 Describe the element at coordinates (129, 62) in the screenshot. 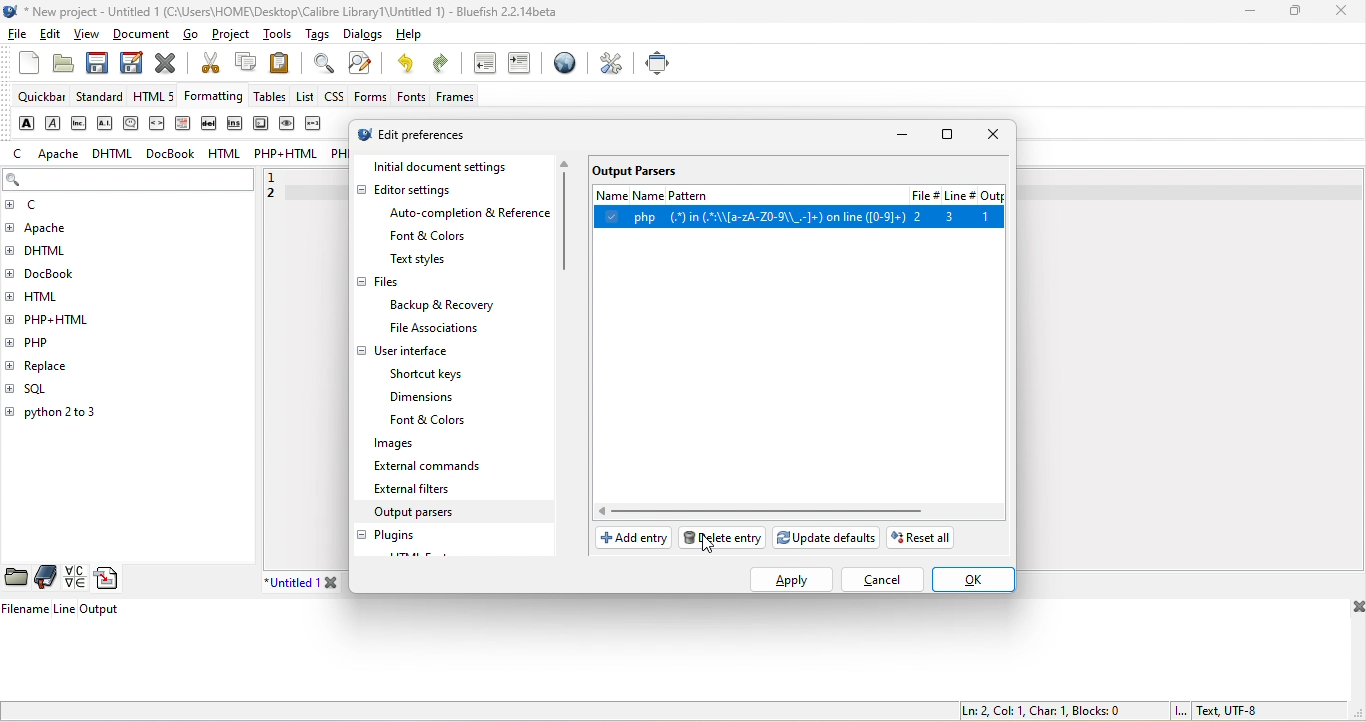

I see `save as` at that location.